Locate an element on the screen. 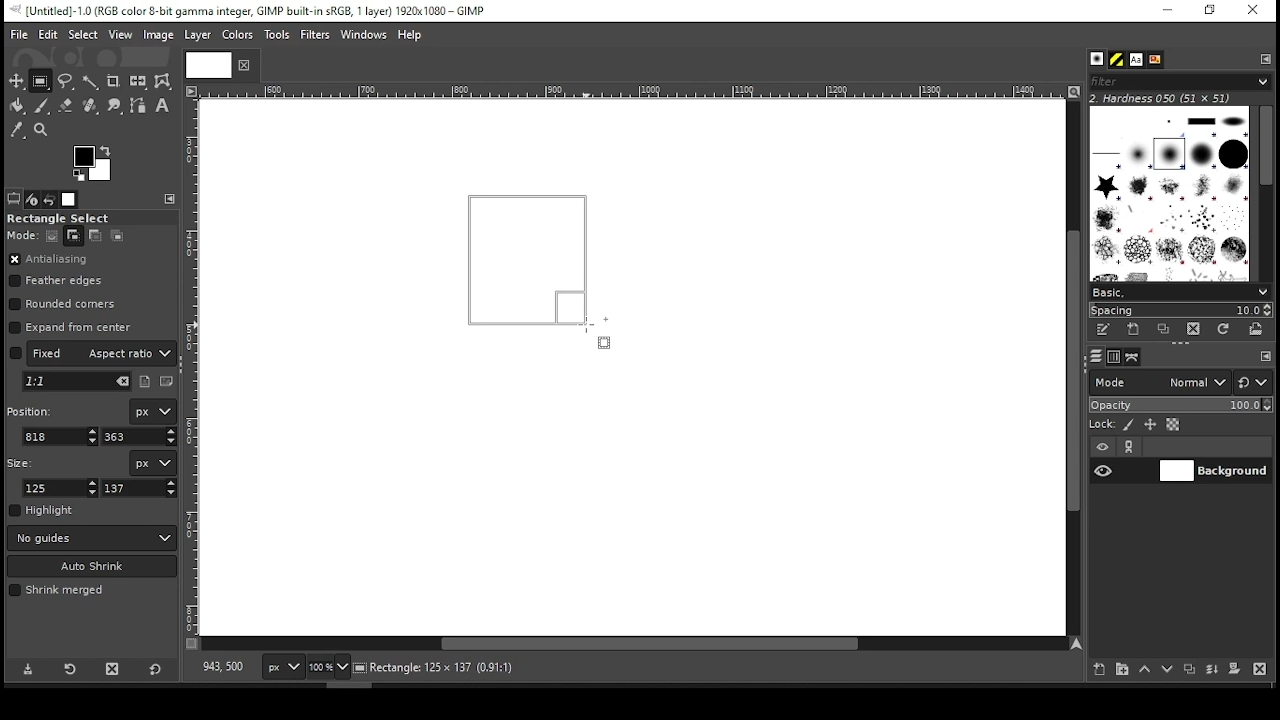 The width and height of the screenshot is (1280, 720). rectangular selection tool is located at coordinates (43, 81).